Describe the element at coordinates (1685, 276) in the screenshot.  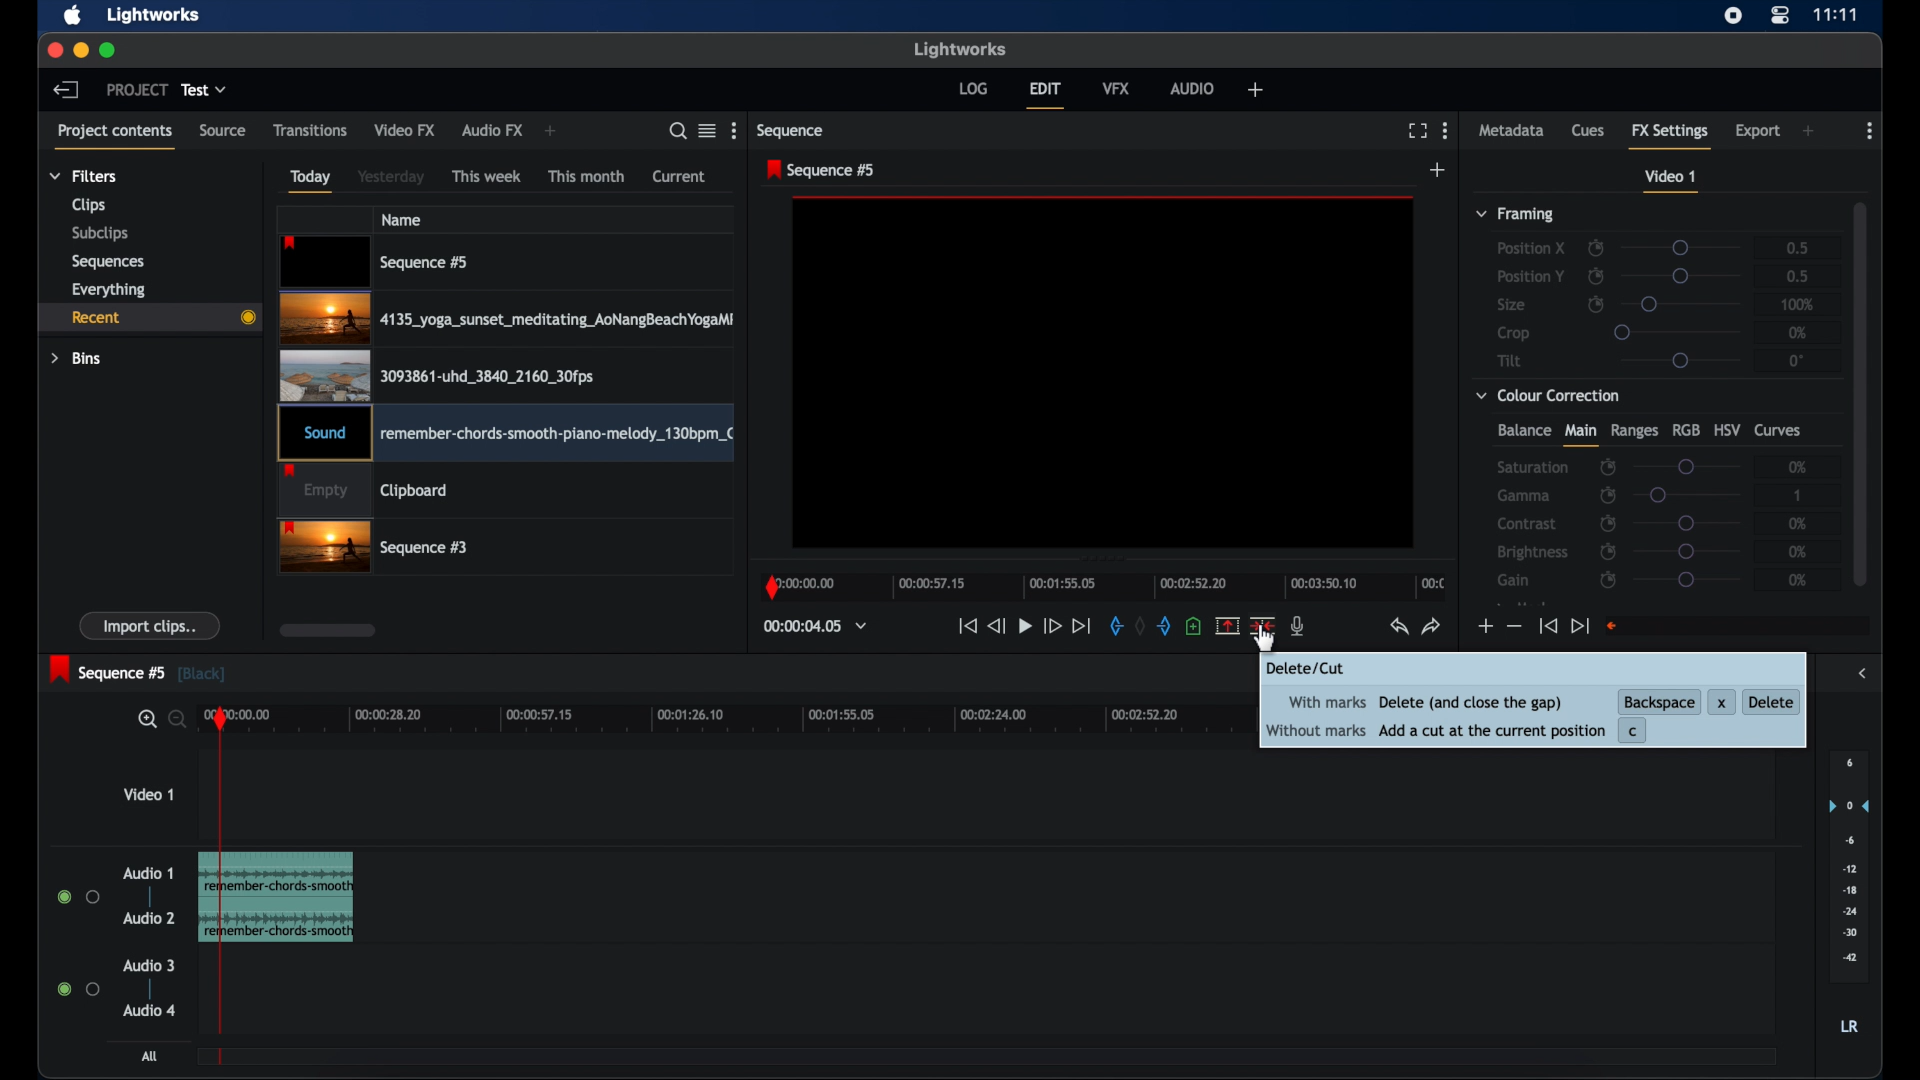
I see `slider` at that location.